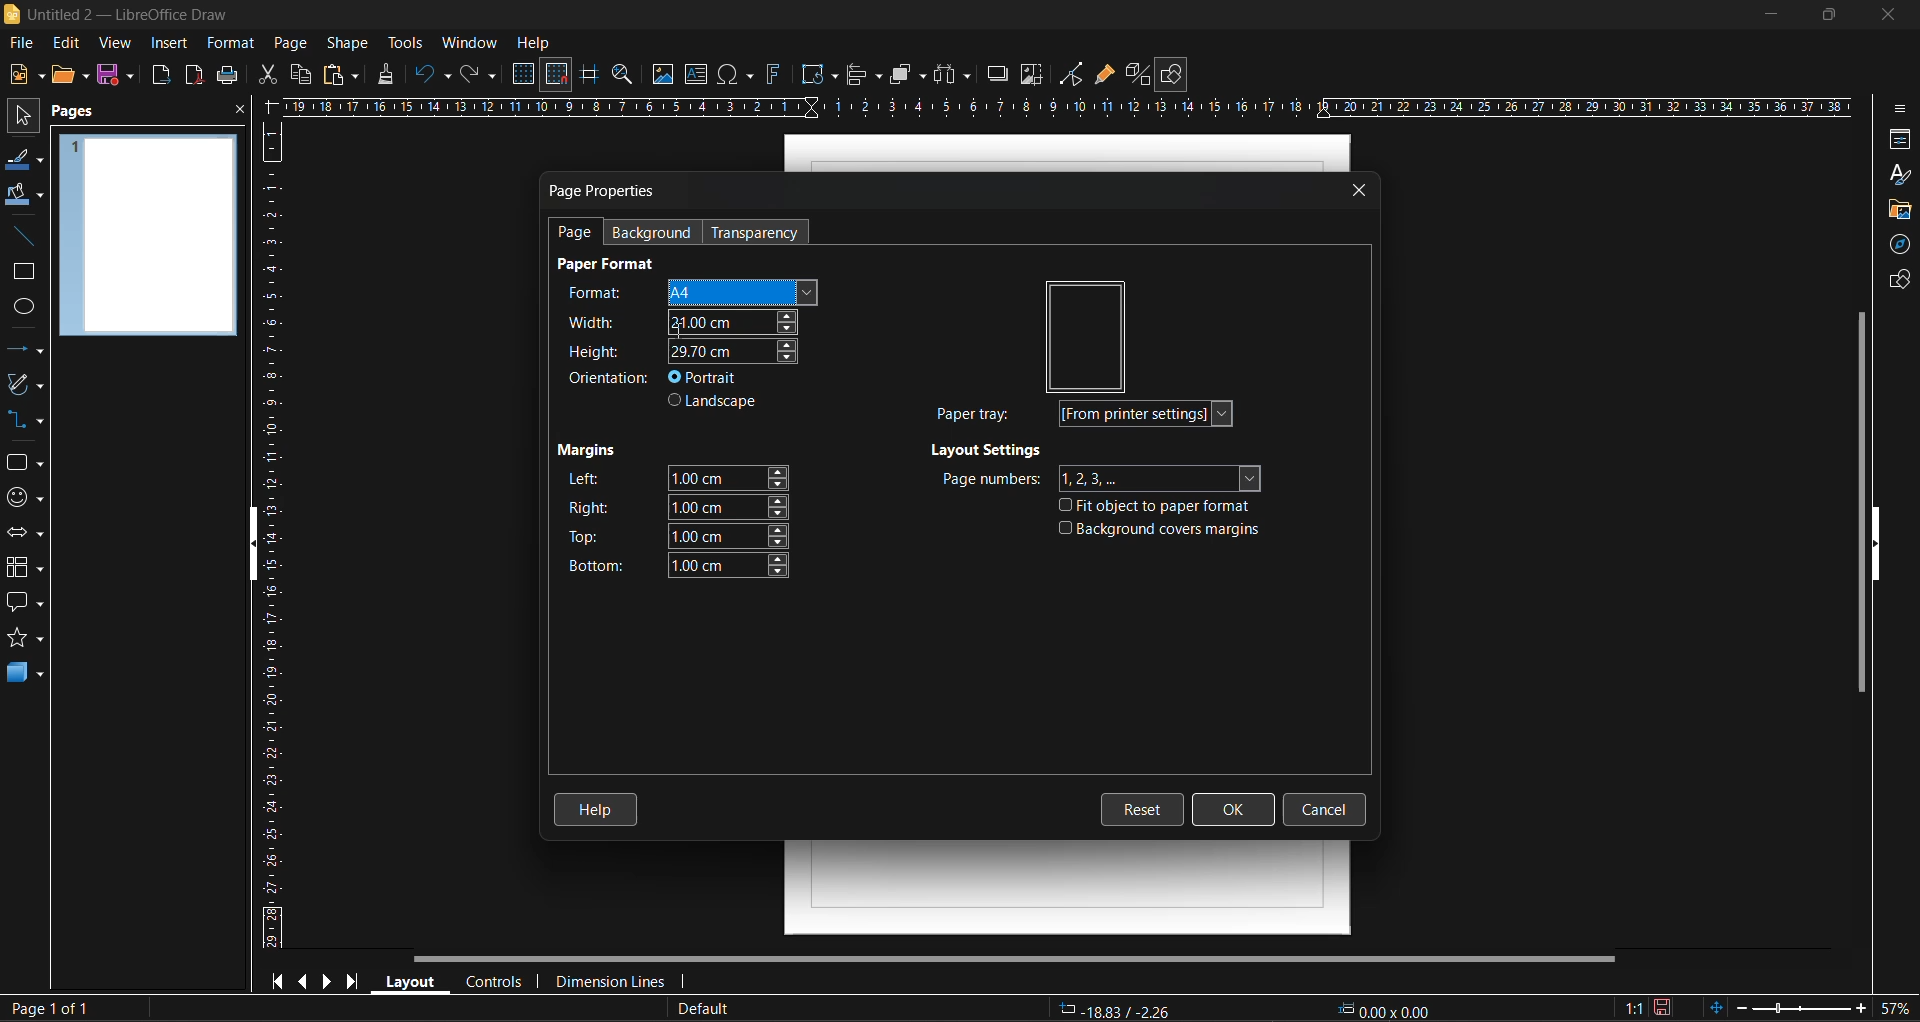 This screenshot has width=1920, height=1022. I want to click on landscape, so click(717, 404).